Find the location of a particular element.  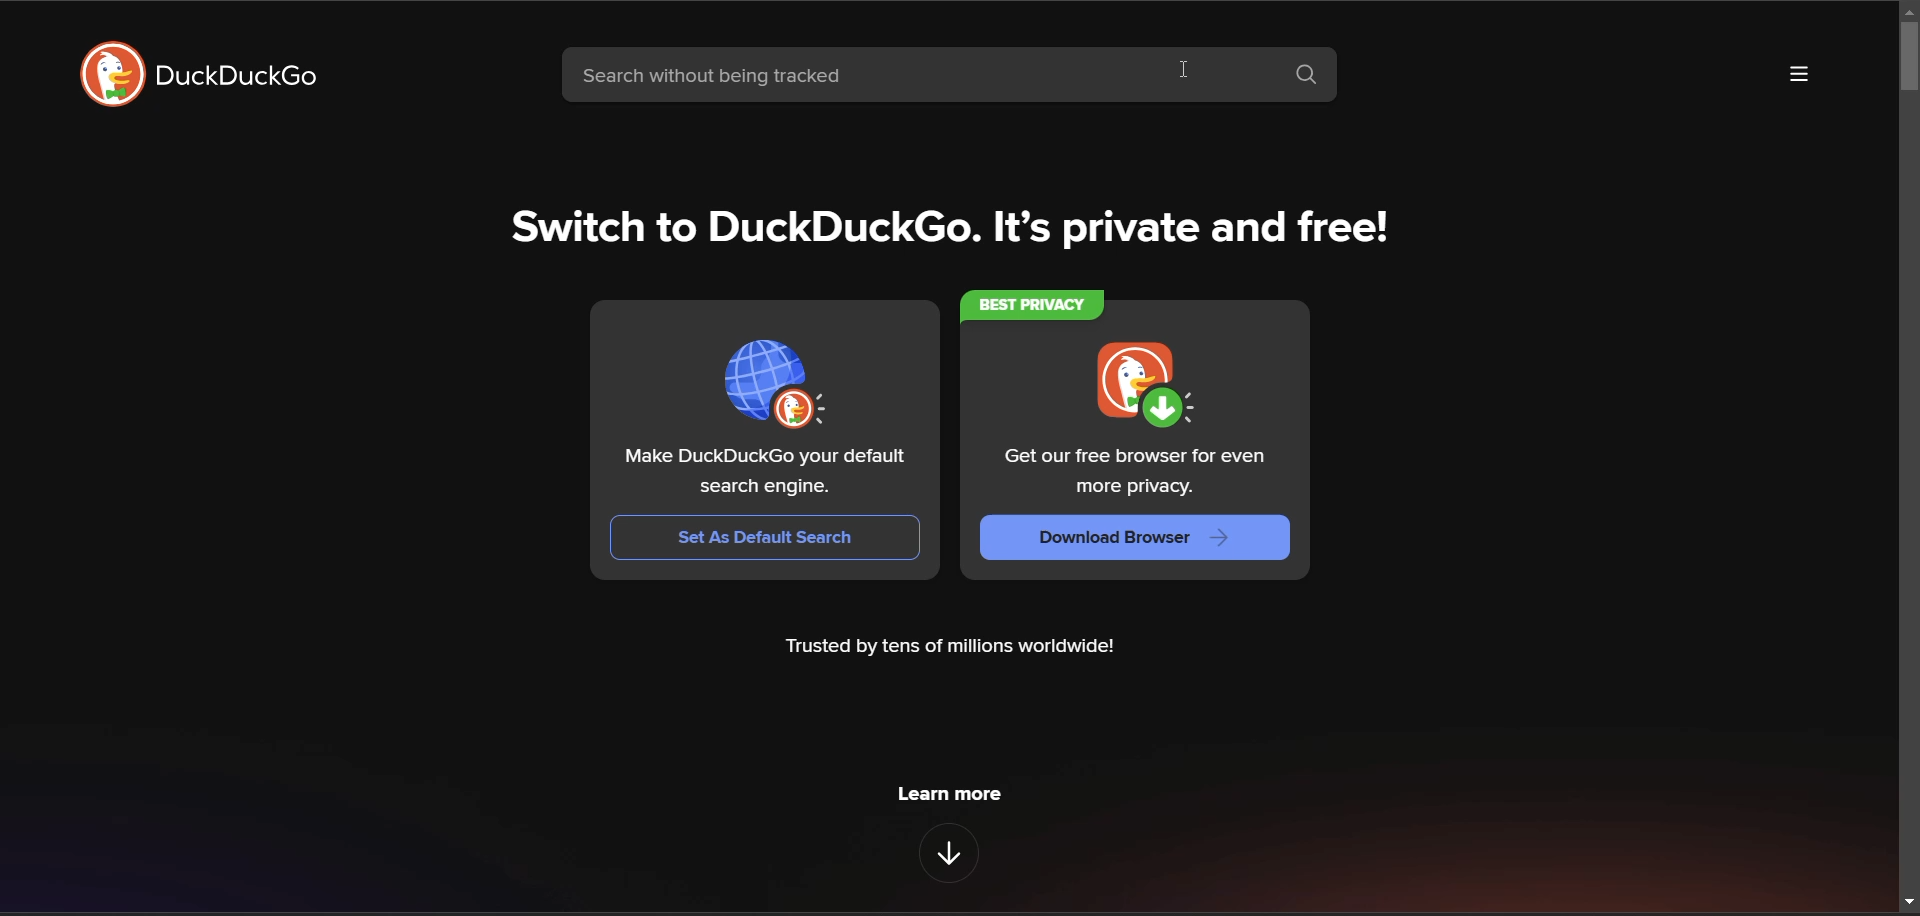

logo is located at coordinates (773, 382).